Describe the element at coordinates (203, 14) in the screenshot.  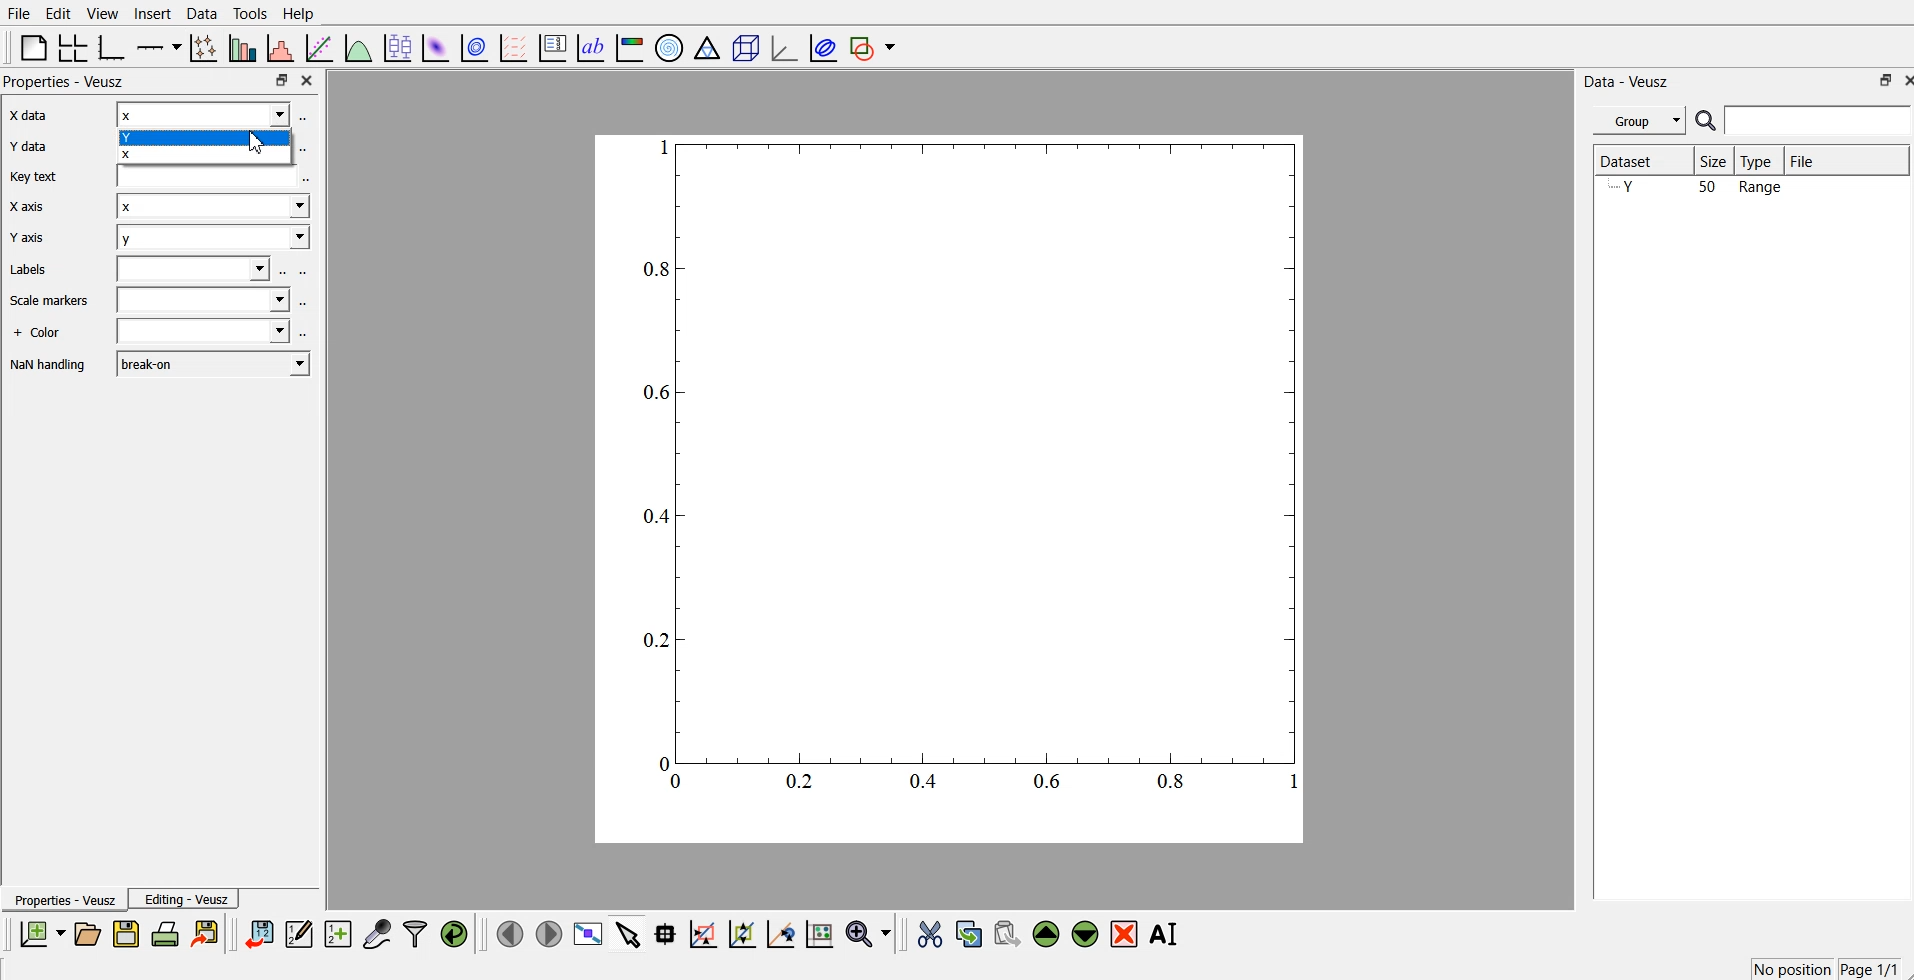
I see `Data` at that location.